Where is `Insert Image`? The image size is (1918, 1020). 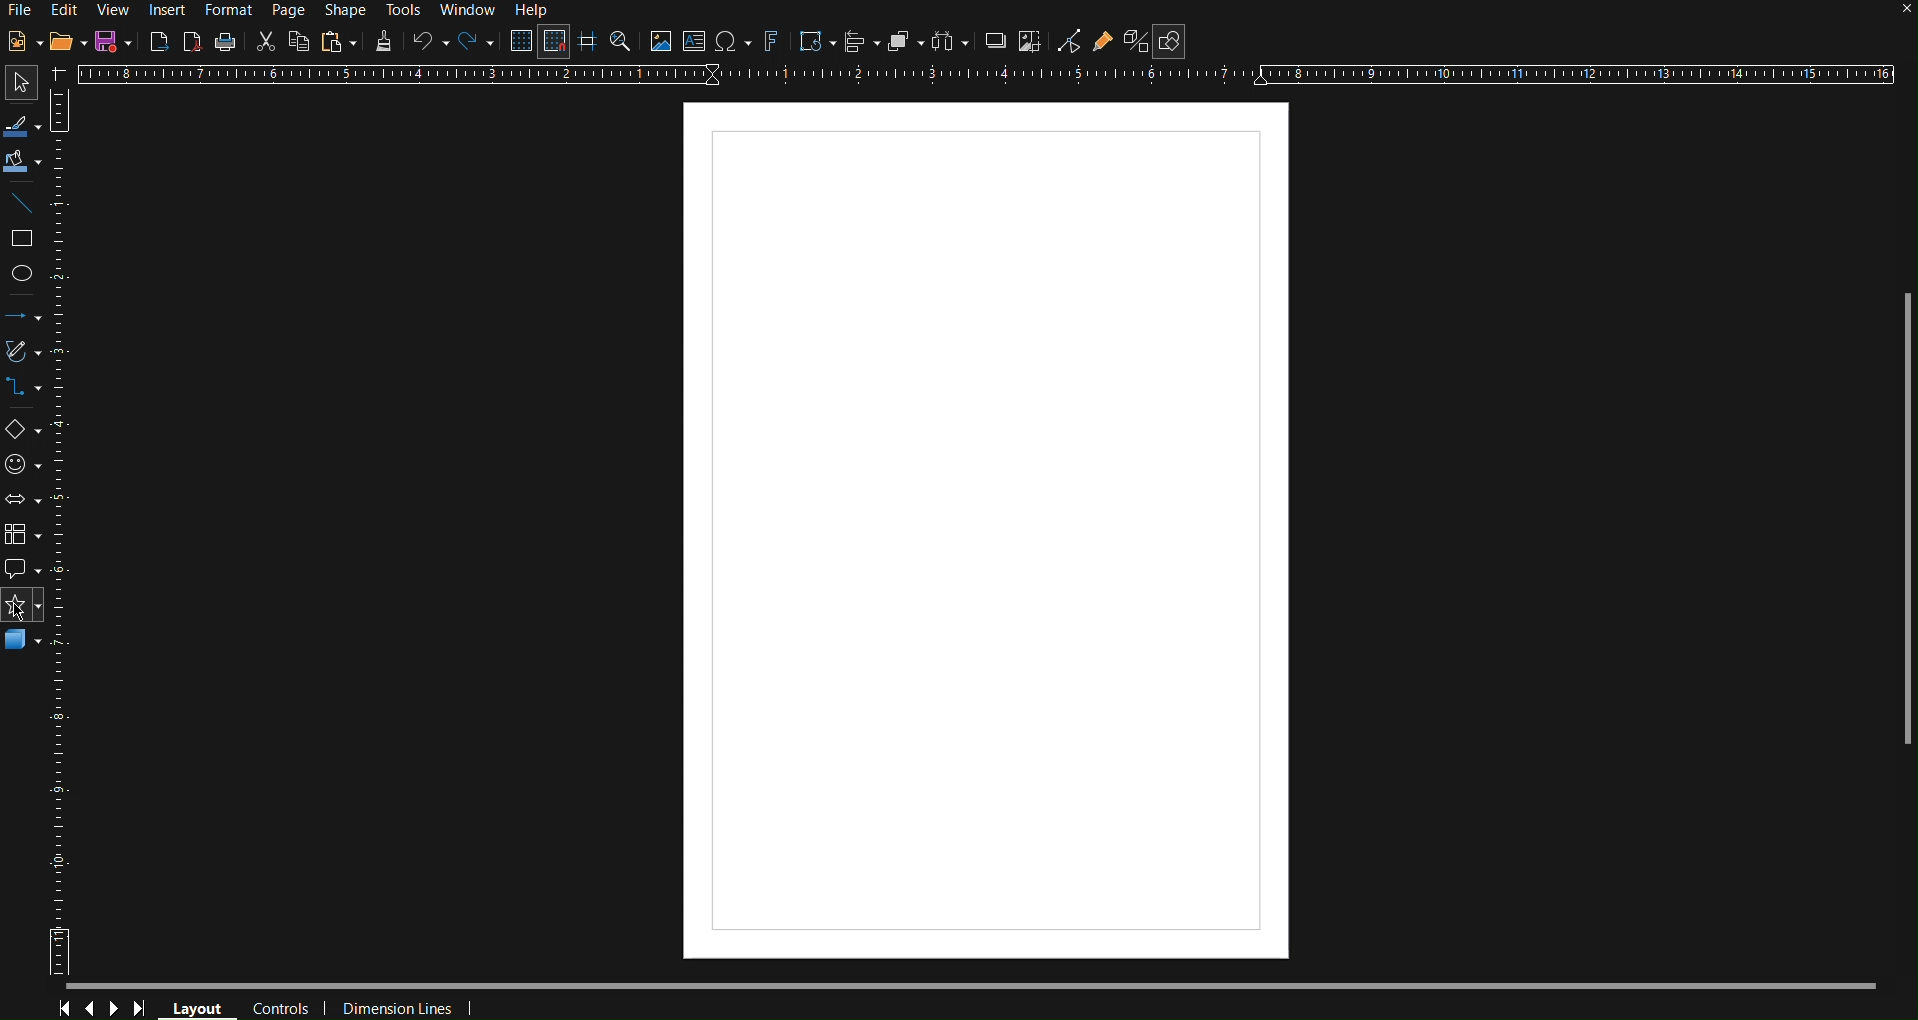 Insert Image is located at coordinates (661, 44).